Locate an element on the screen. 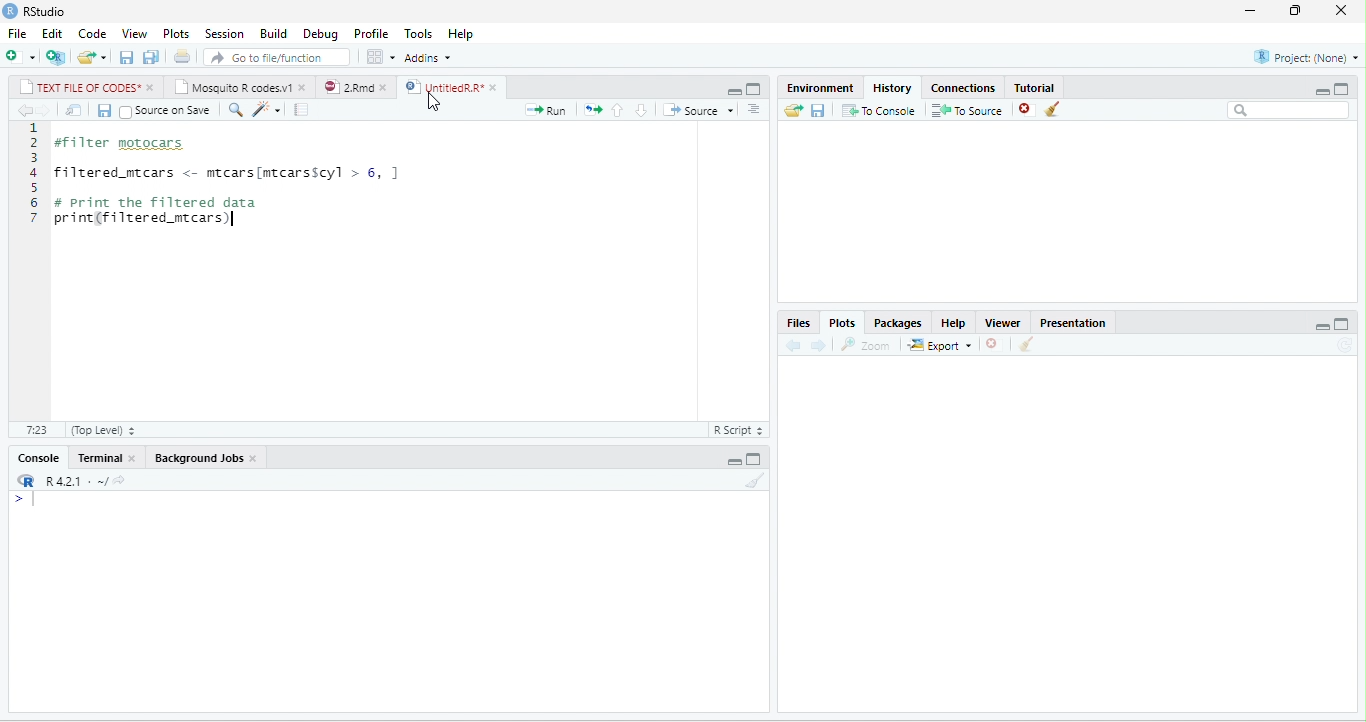  search bar is located at coordinates (1288, 110).